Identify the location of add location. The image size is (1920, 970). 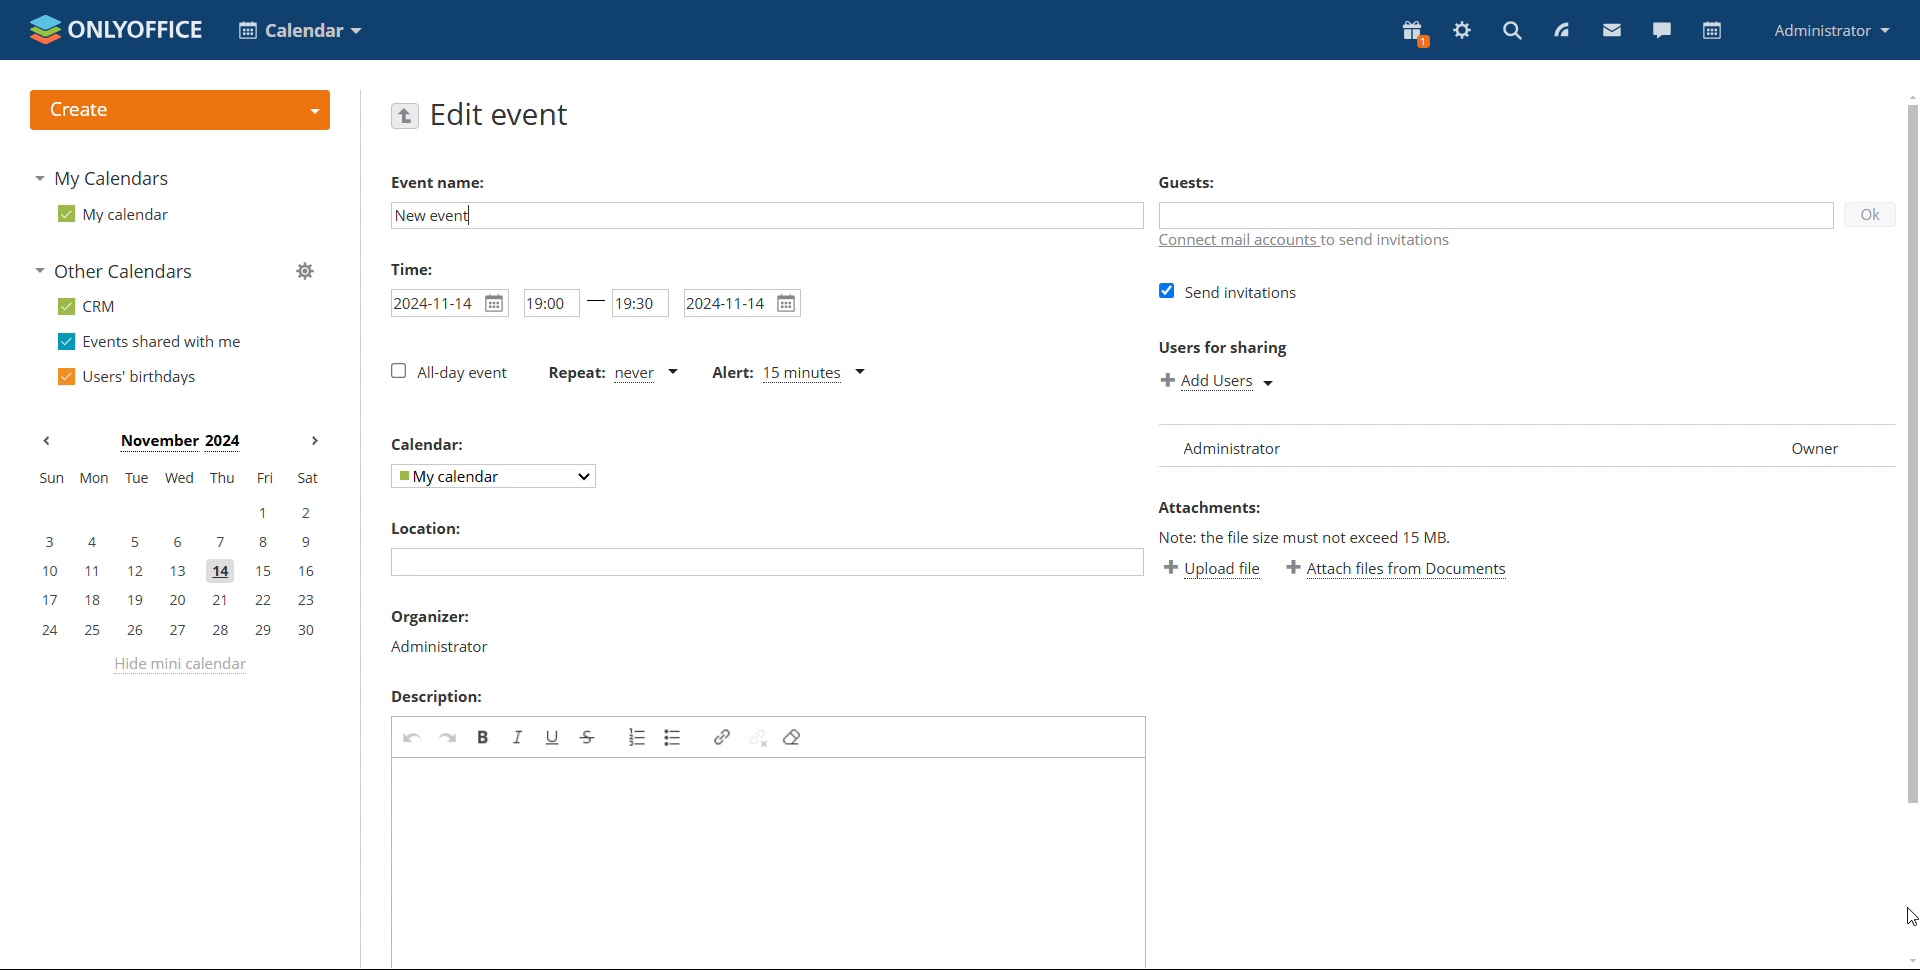
(770, 563).